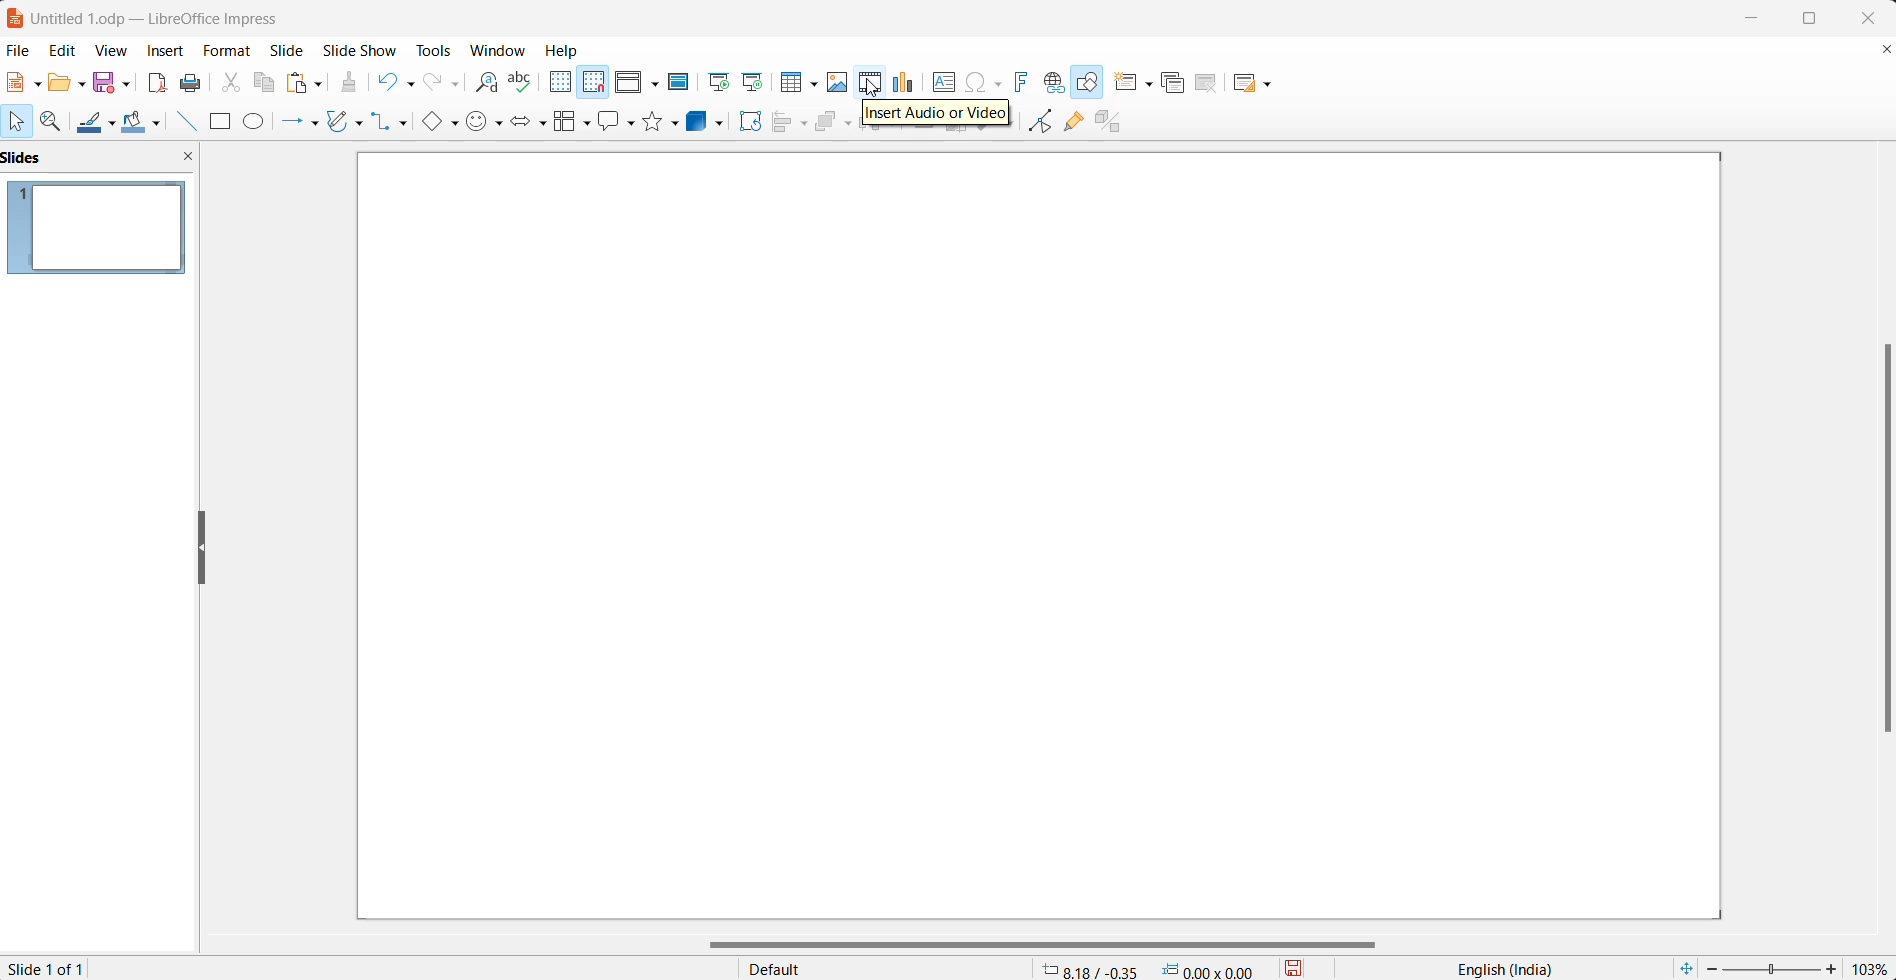 This screenshot has height=980, width=1896. I want to click on clone formatting, so click(351, 83).